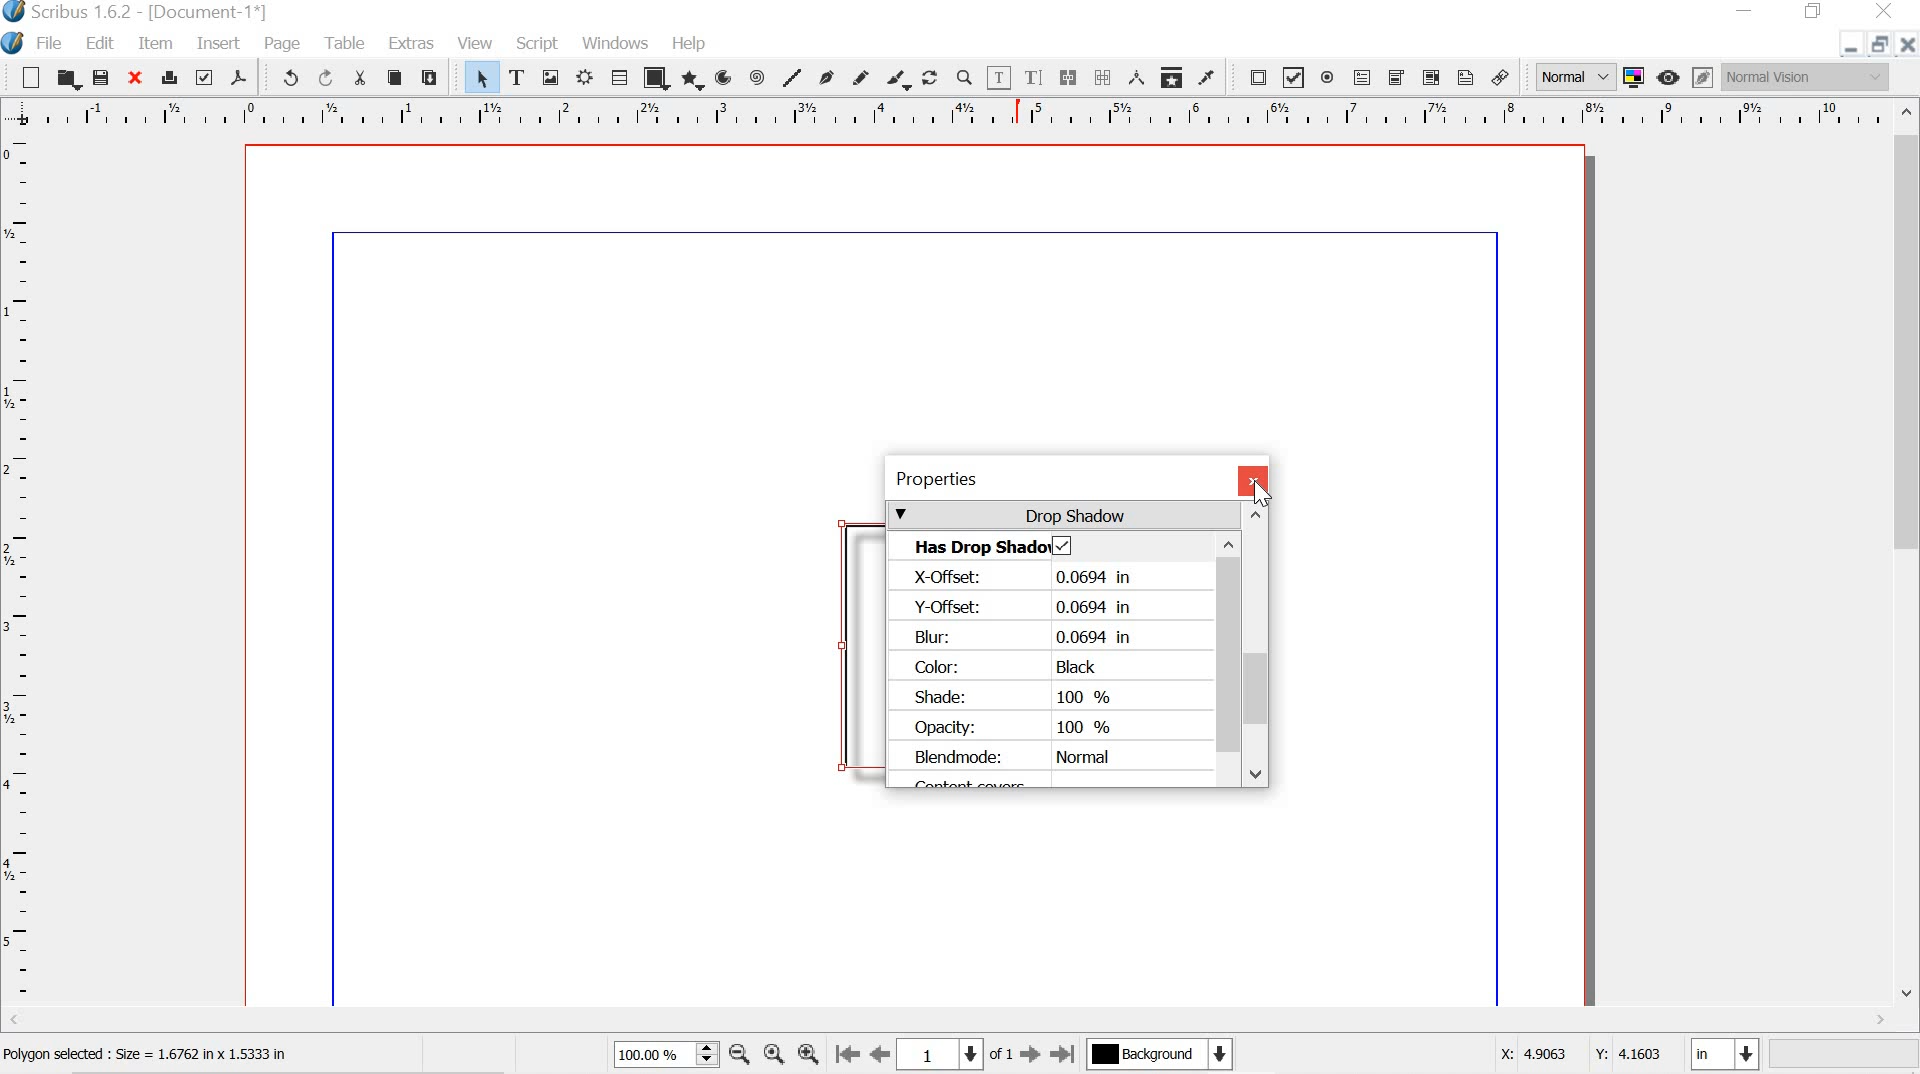  What do you see at coordinates (1022, 695) in the screenshot?
I see `Shade: 100 %` at bounding box center [1022, 695].